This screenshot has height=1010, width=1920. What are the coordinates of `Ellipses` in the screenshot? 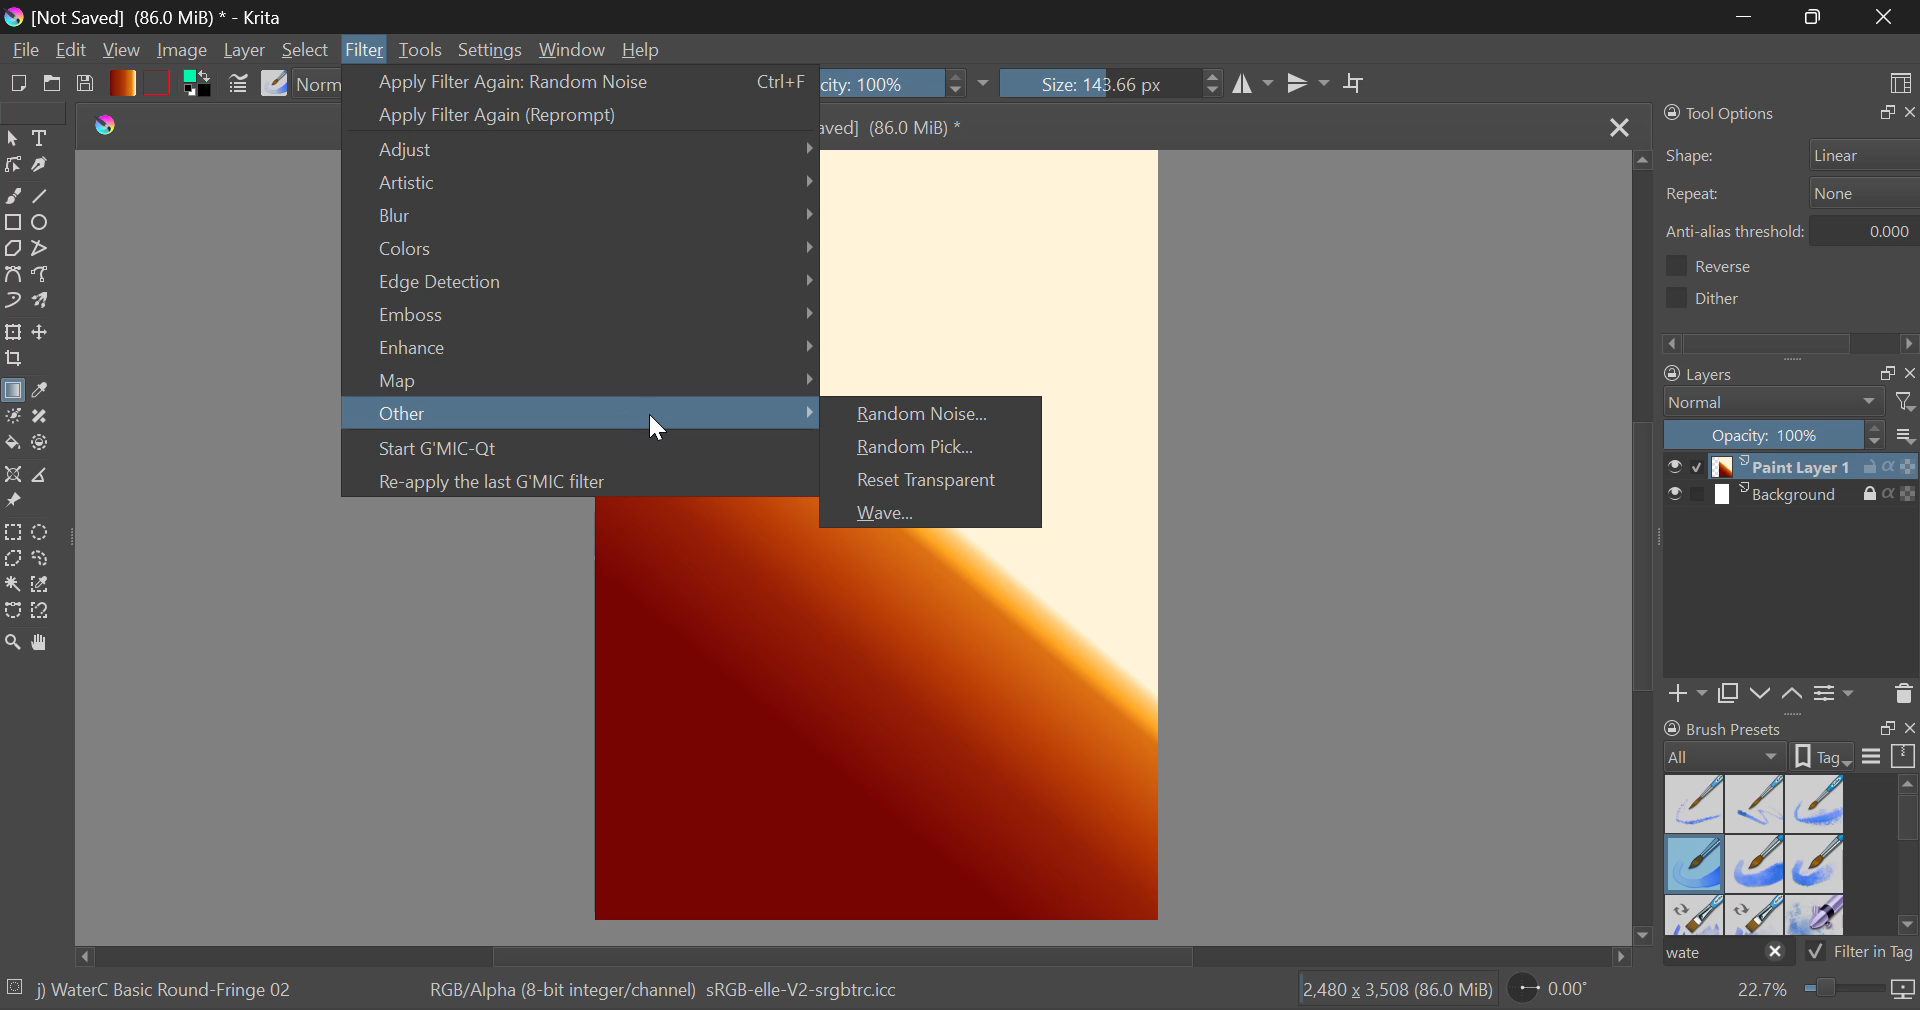 It's located at (47, 223).